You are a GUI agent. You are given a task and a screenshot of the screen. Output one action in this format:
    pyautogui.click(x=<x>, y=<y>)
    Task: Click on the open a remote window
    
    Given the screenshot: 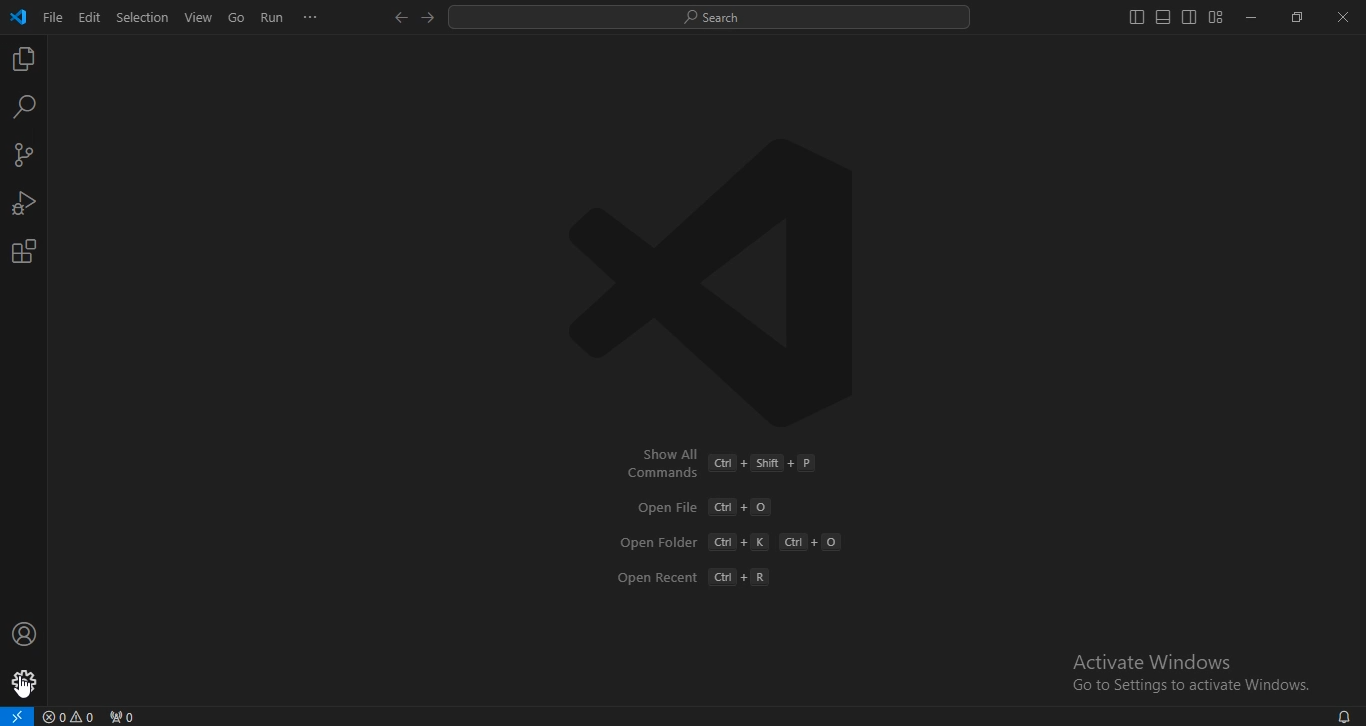 What is the action you would take?
    pyautogui.click(x=17, y=716)
    